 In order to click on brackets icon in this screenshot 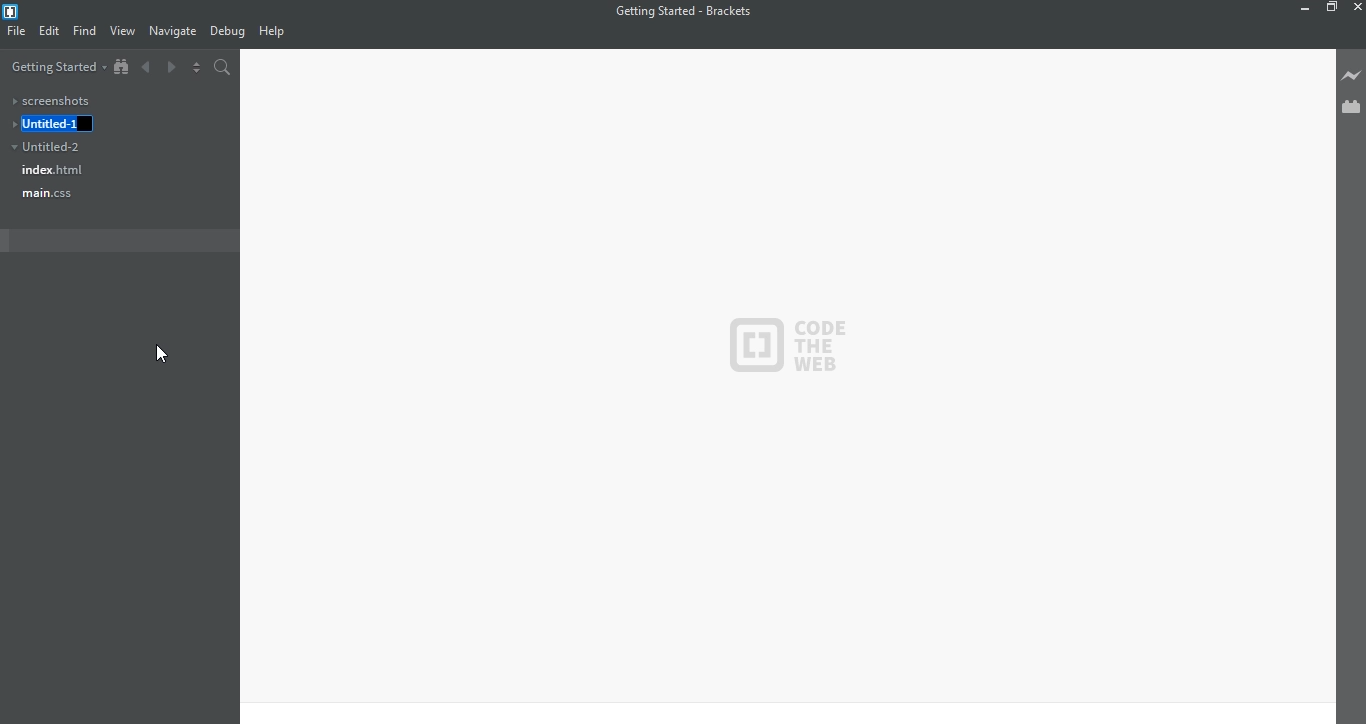, I will do `click(14, 9)`.